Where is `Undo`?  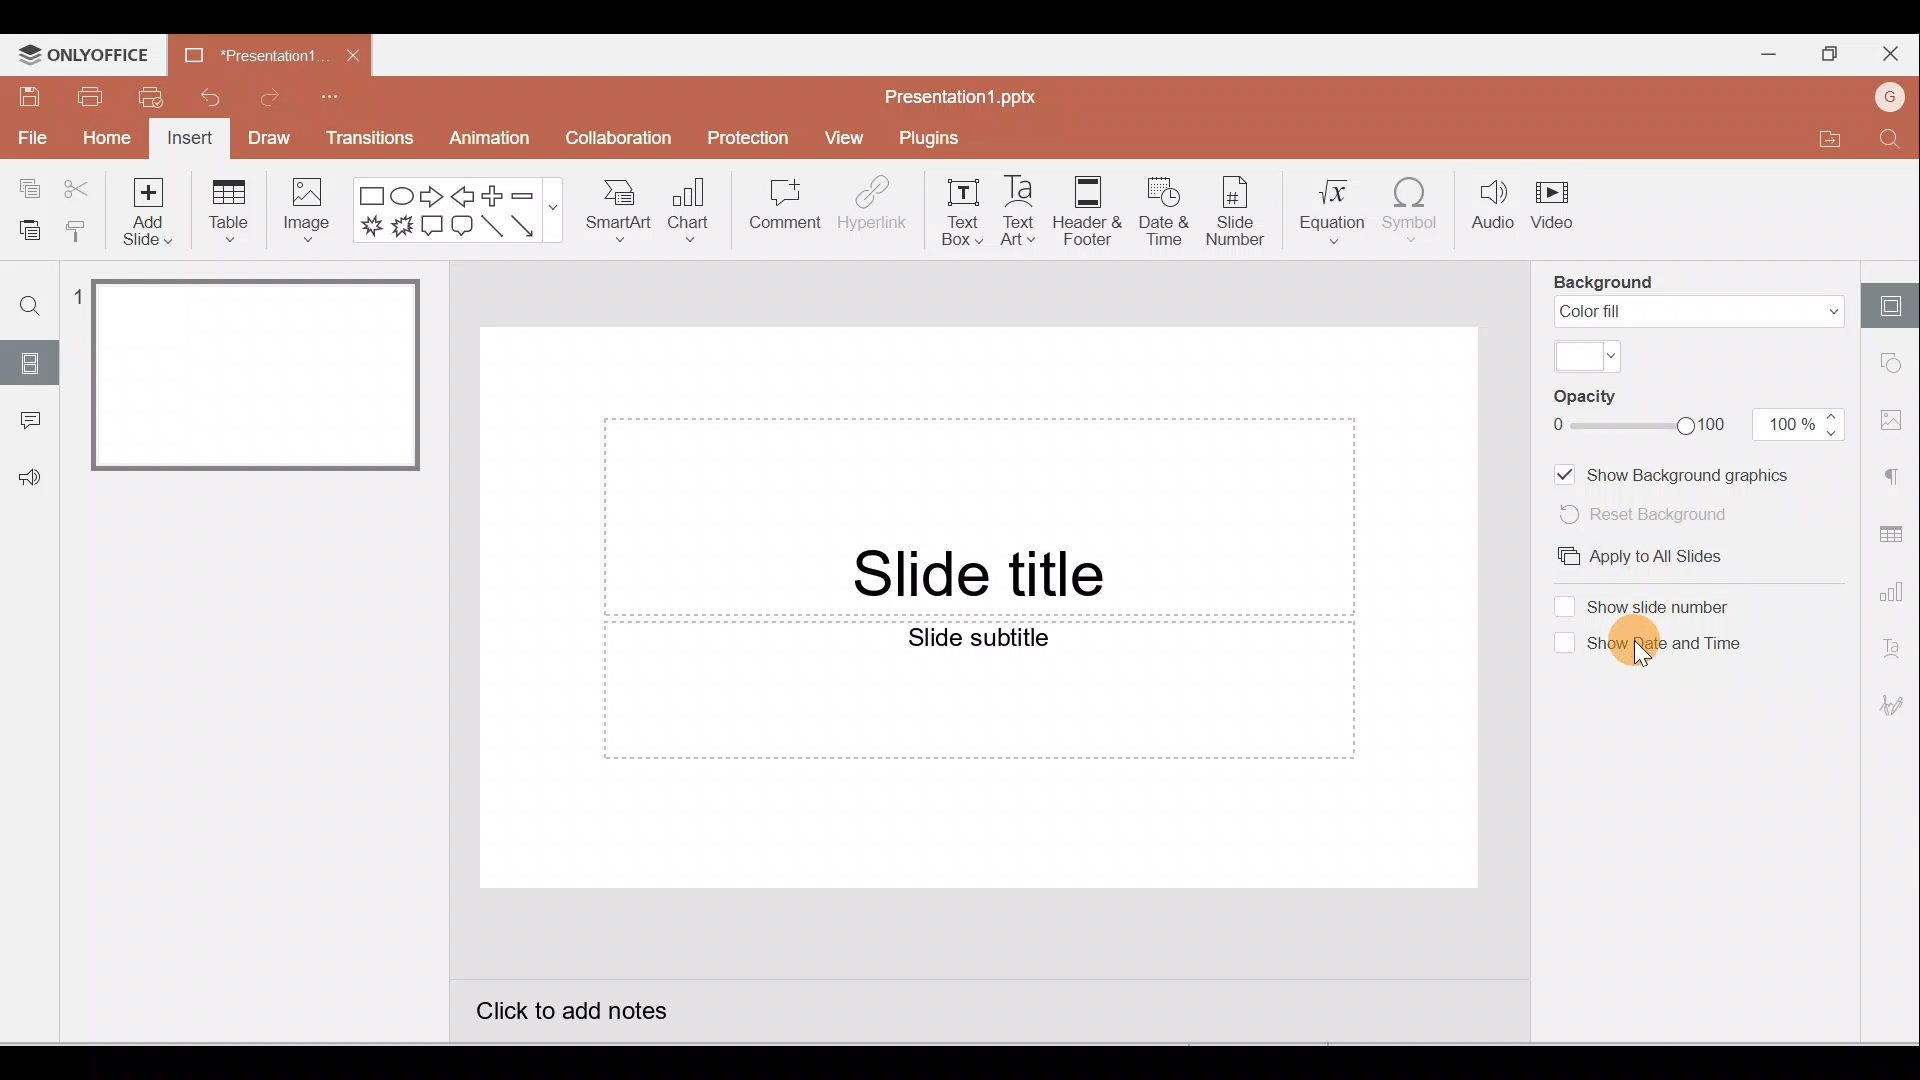 Undo is located at coordinates (208, 95).